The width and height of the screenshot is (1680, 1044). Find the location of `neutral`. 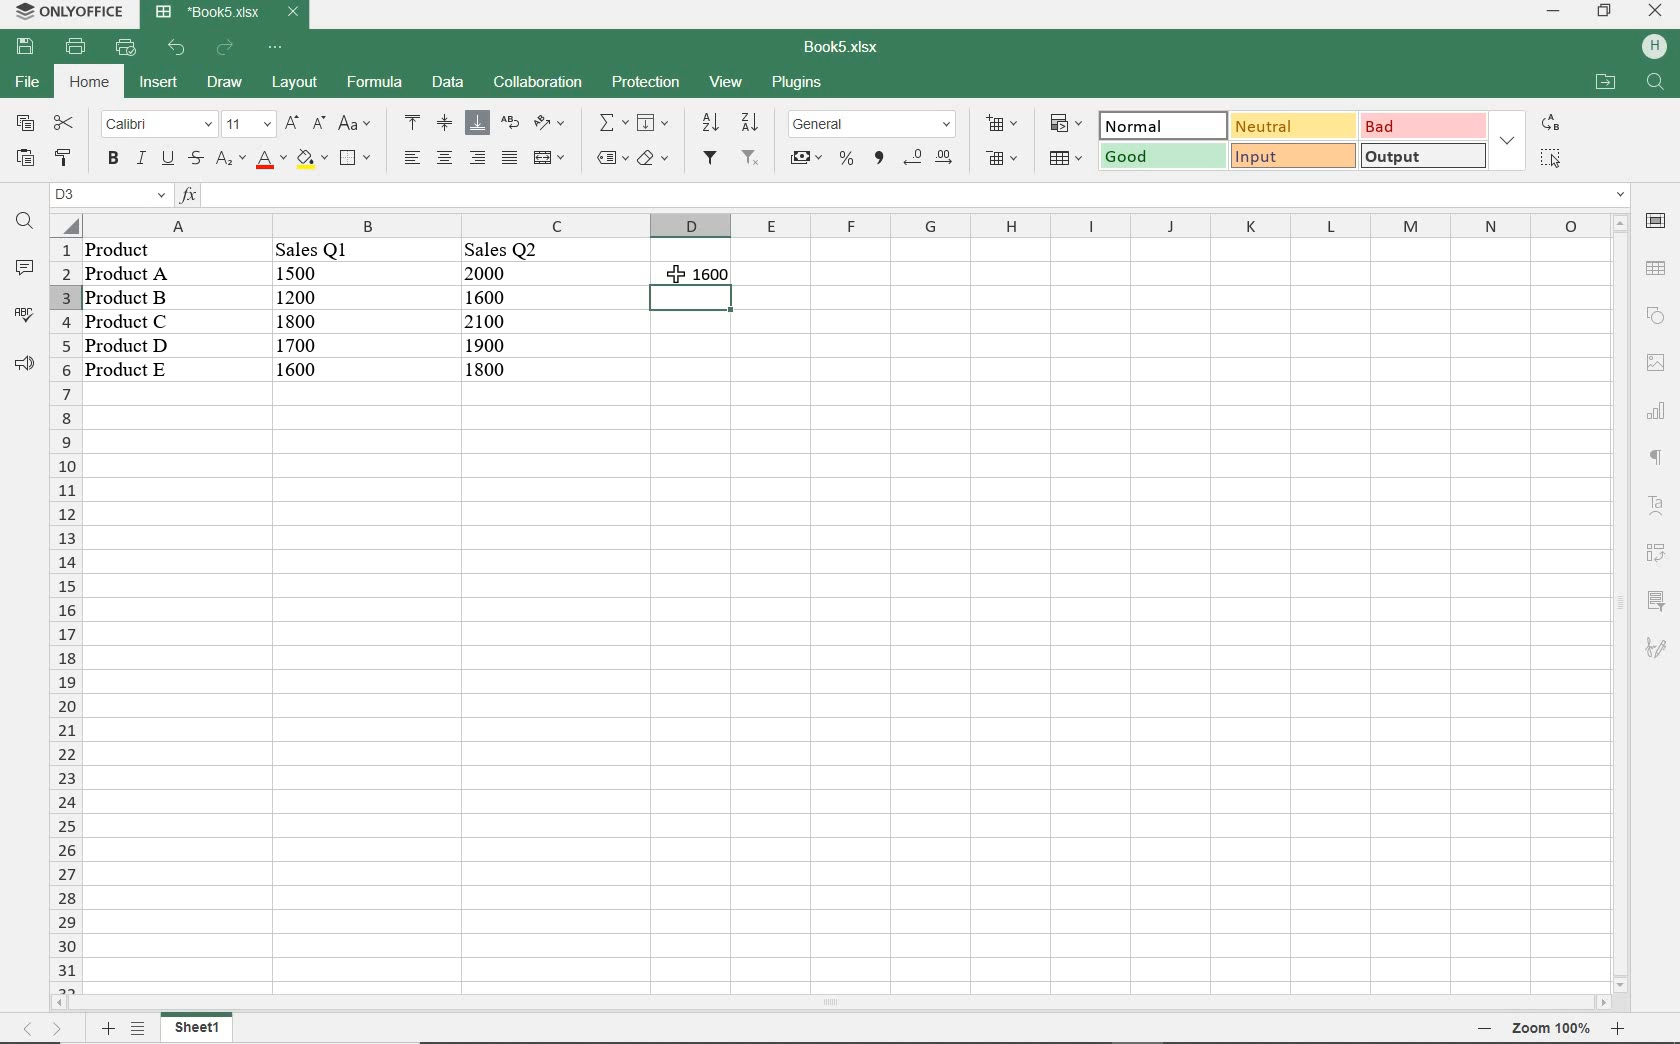

neutral is located at coordinates (1290, 125).